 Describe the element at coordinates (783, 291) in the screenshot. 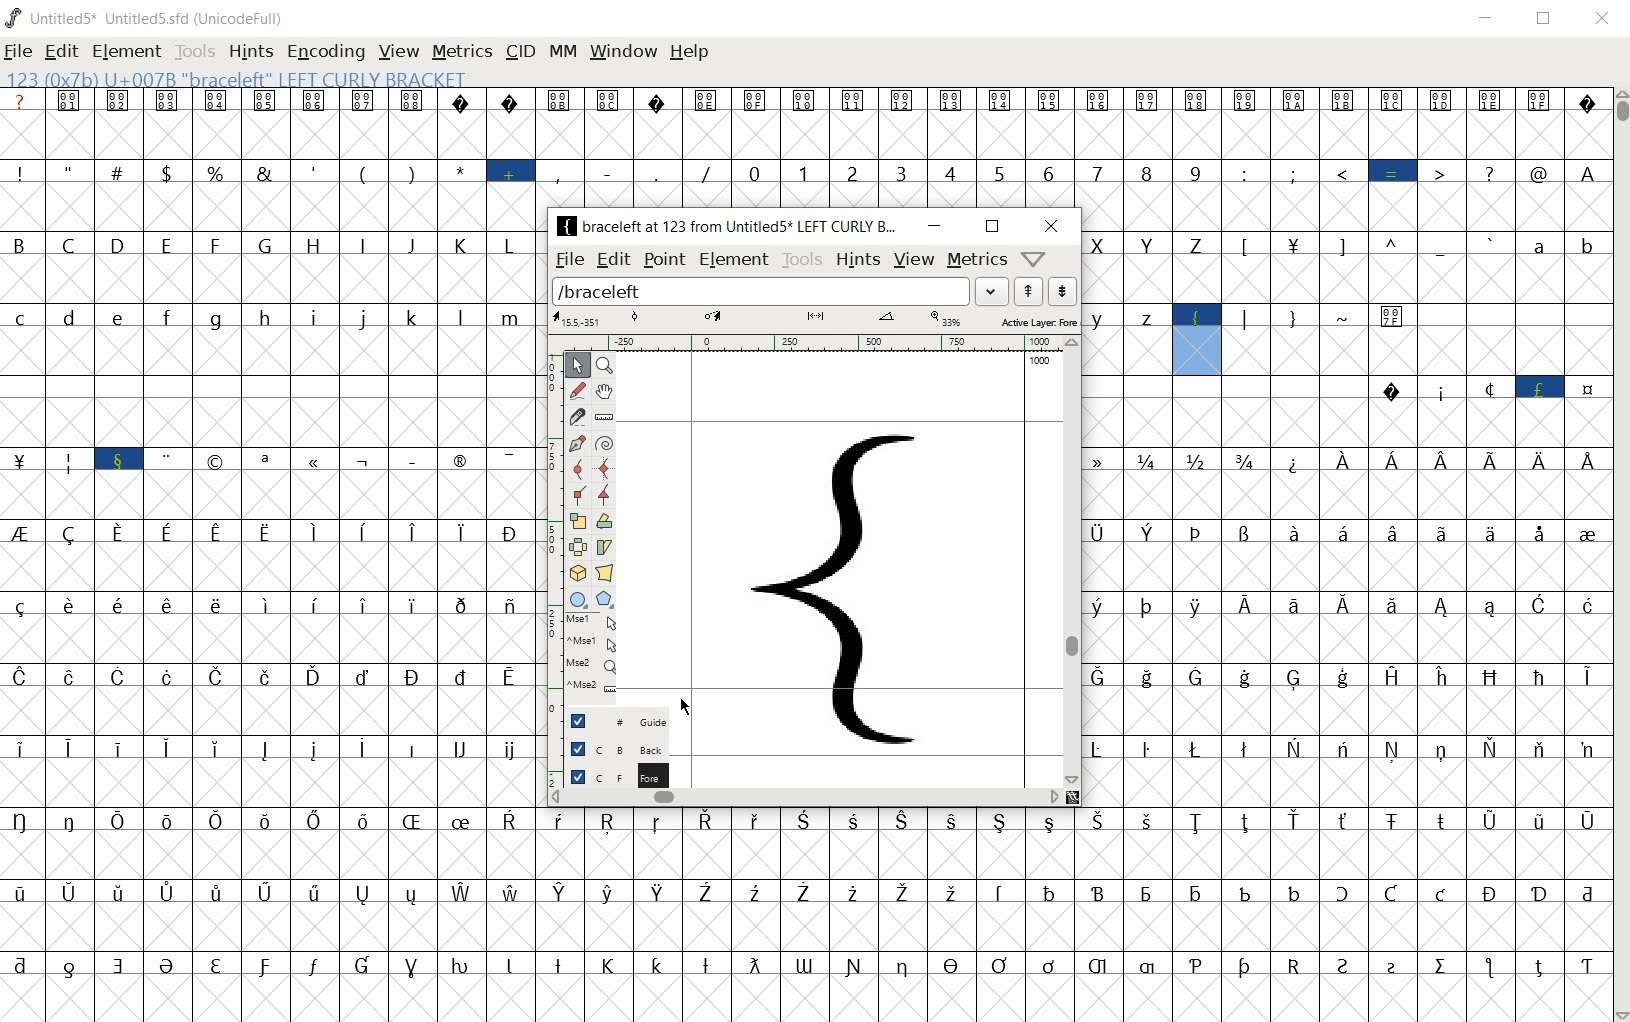

I see `load word list` at that location.